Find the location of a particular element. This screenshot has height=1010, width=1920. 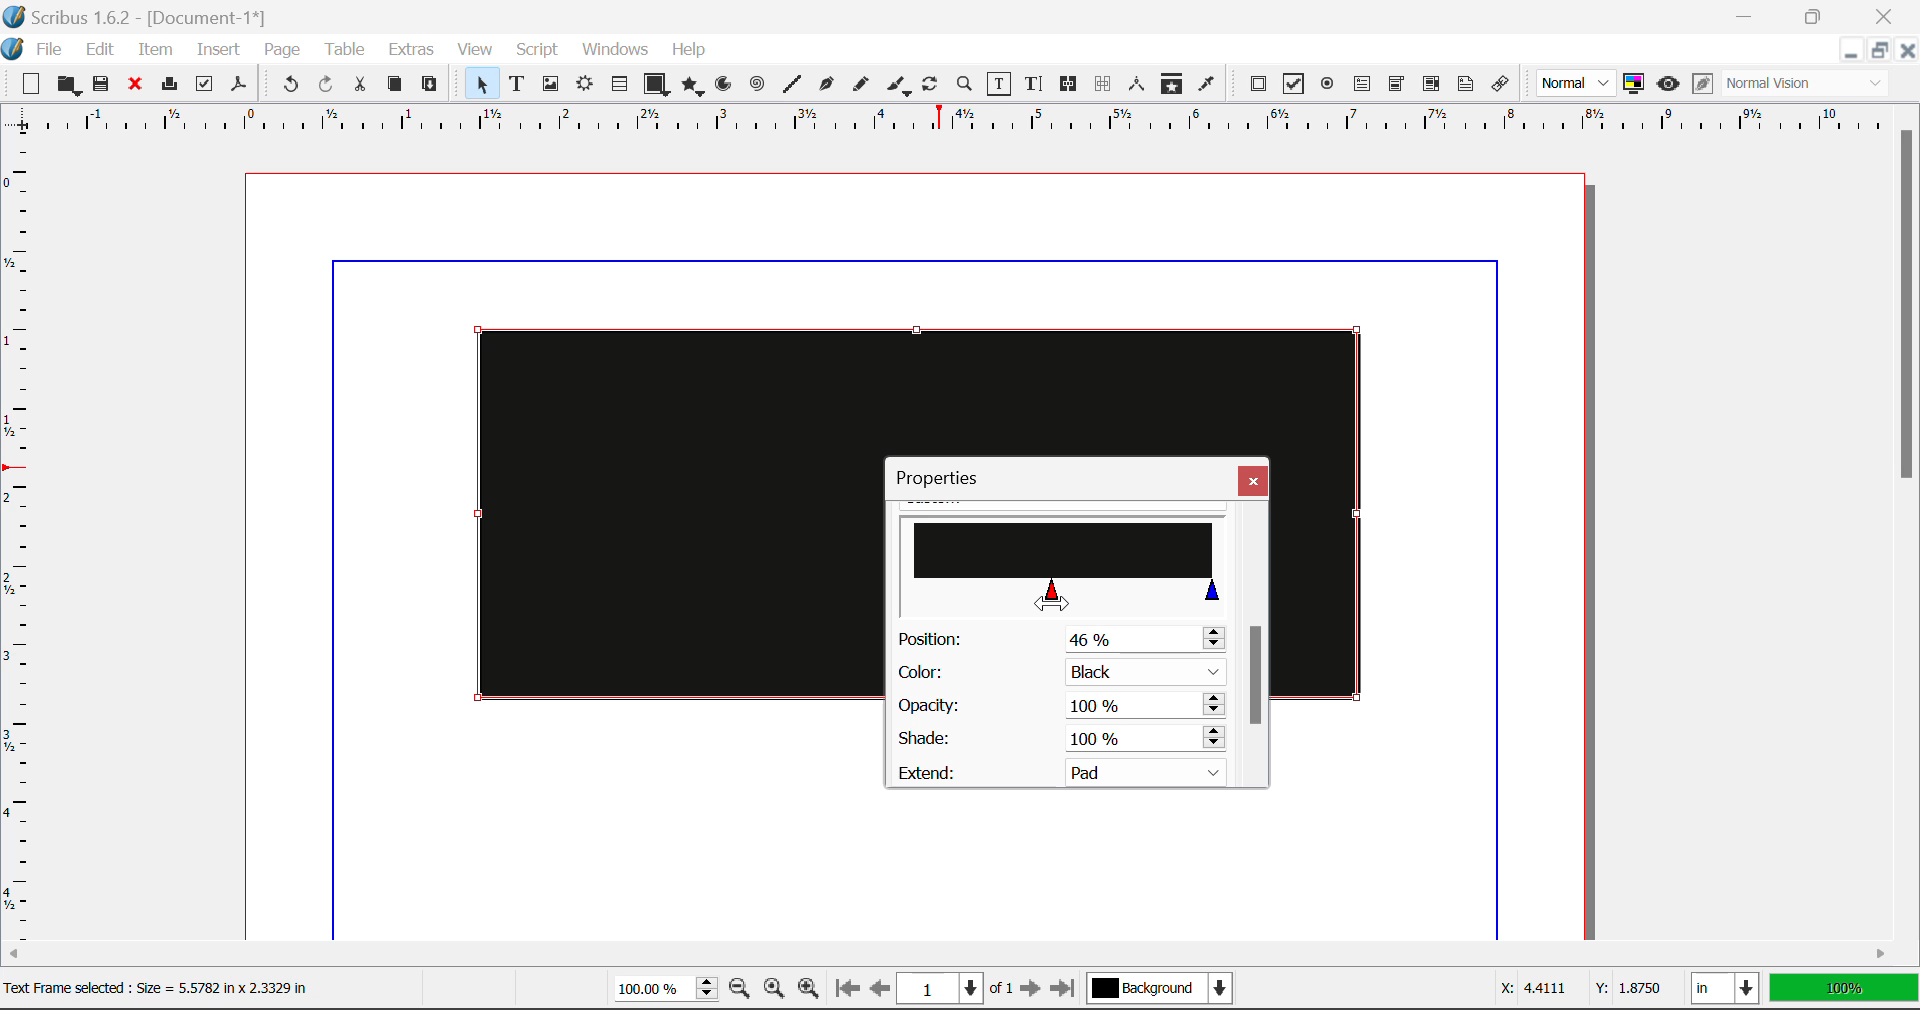

Shade is located at coordinates (1058, 739).